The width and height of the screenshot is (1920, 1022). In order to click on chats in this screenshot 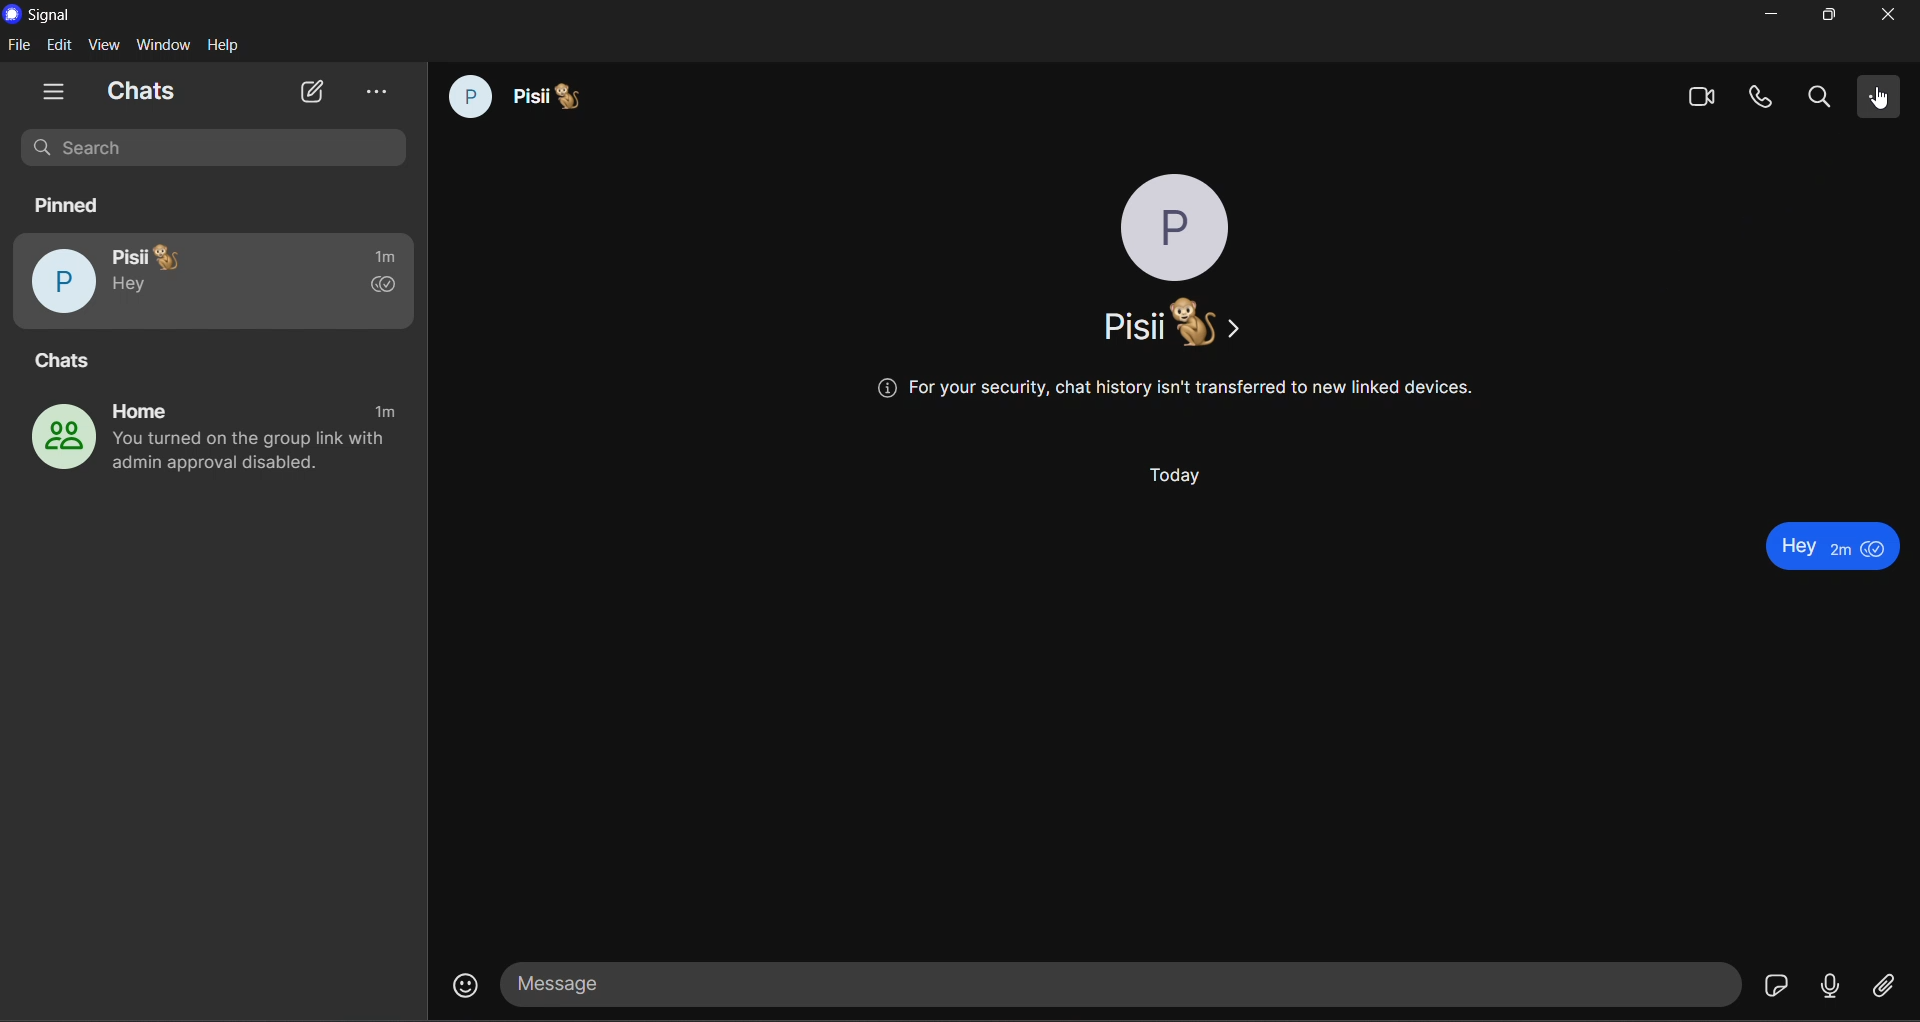, I will do `click(68, 364)`.